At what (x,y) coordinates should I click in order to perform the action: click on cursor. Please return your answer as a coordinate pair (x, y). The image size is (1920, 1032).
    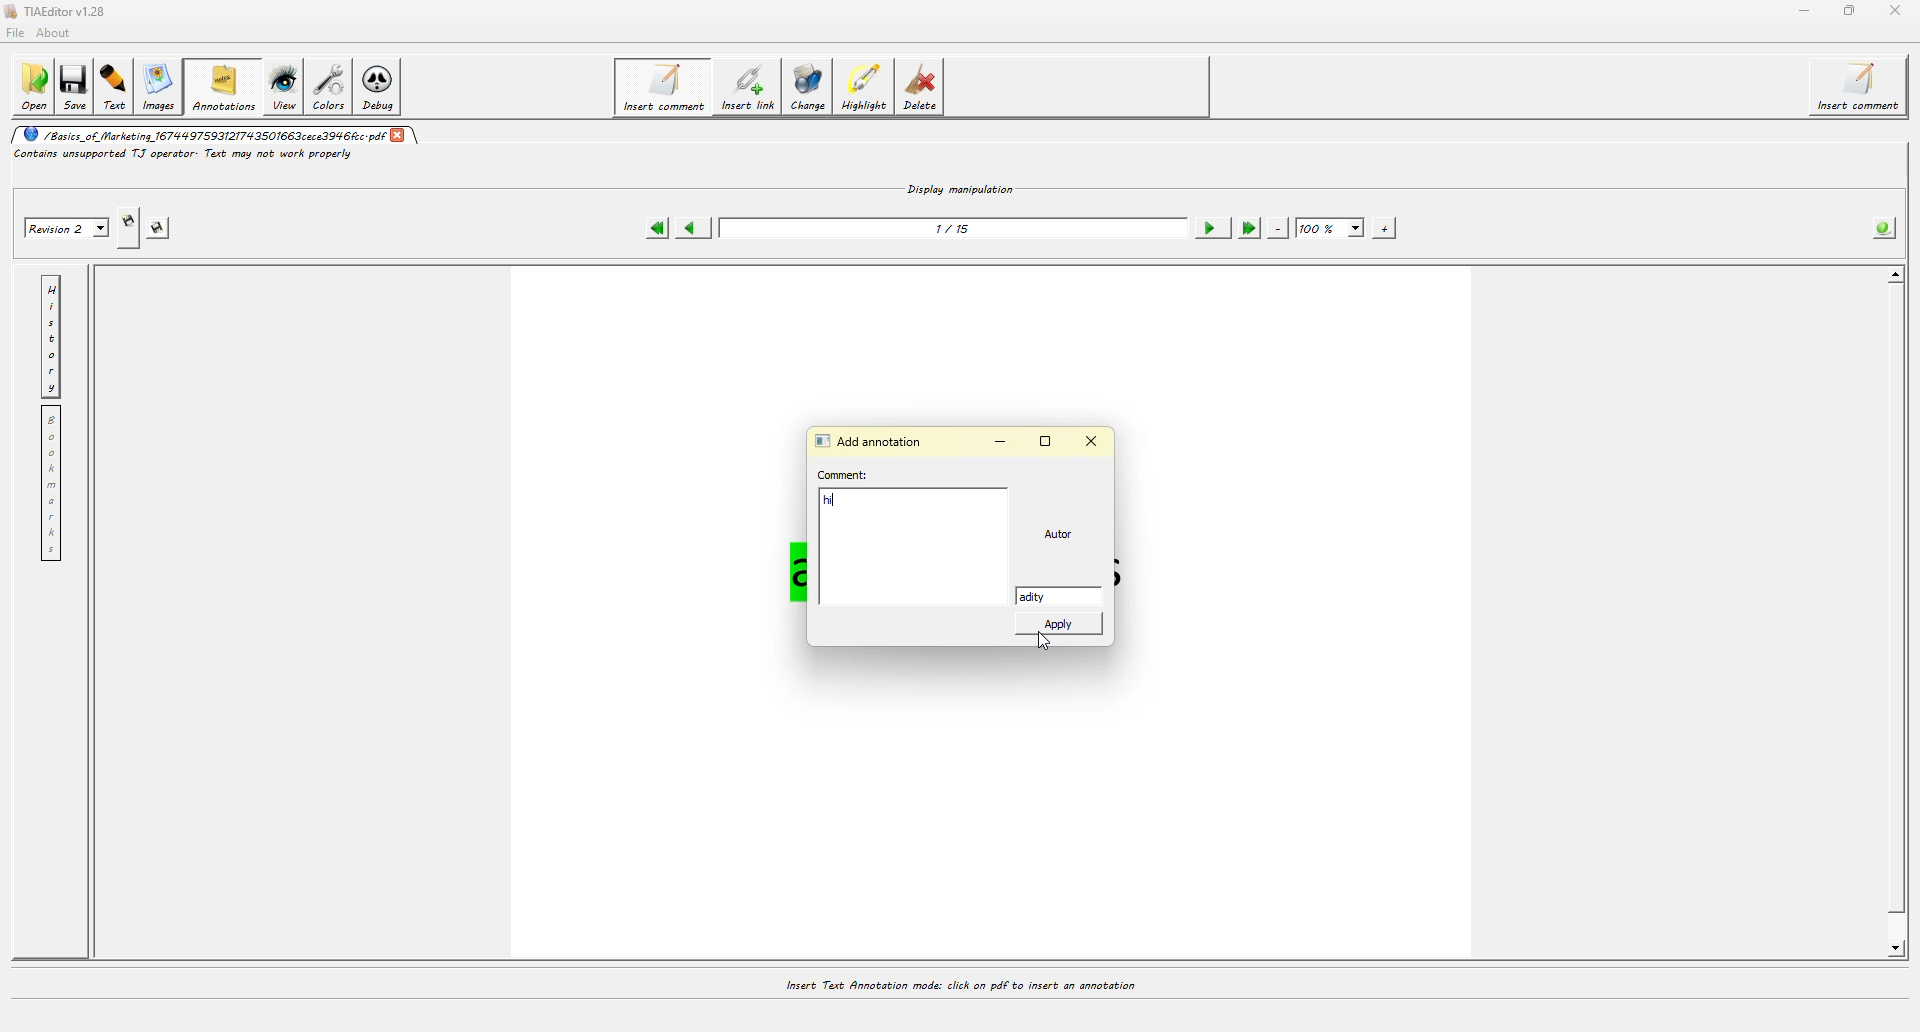
    Looking at the image, I should click on (1045, 641).